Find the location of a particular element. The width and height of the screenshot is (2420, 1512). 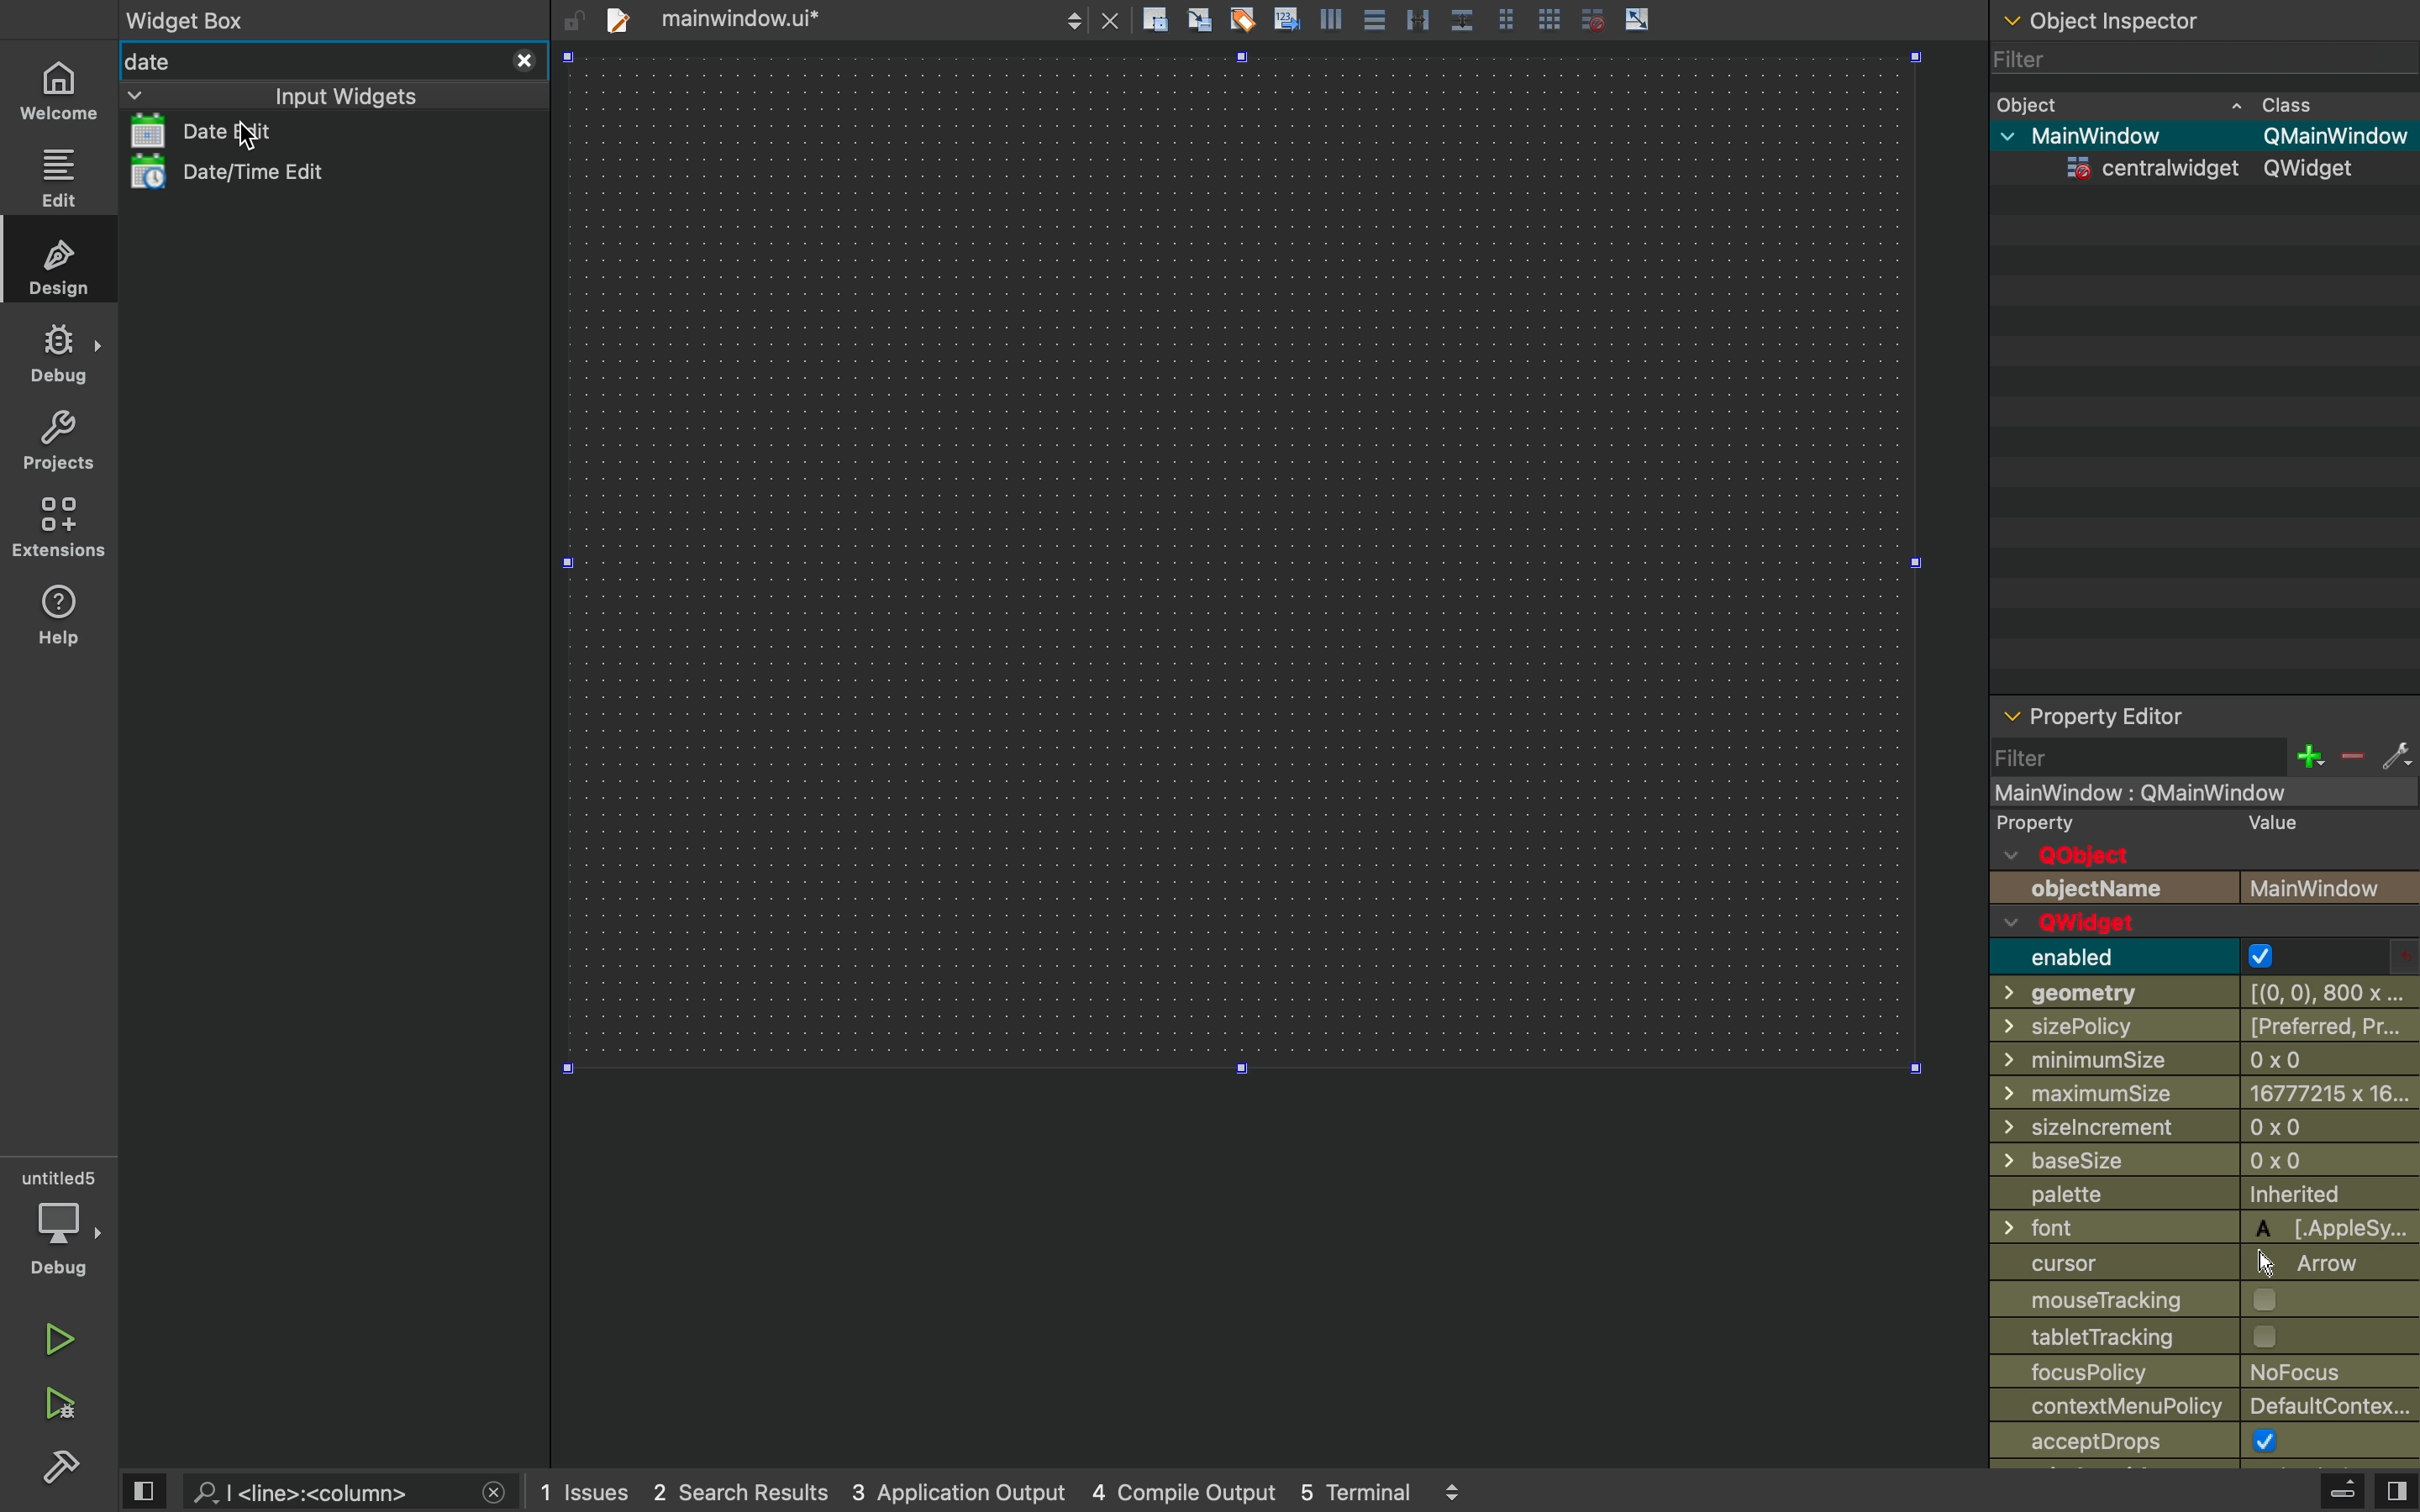

cursor is located at coordinates (247, 136).